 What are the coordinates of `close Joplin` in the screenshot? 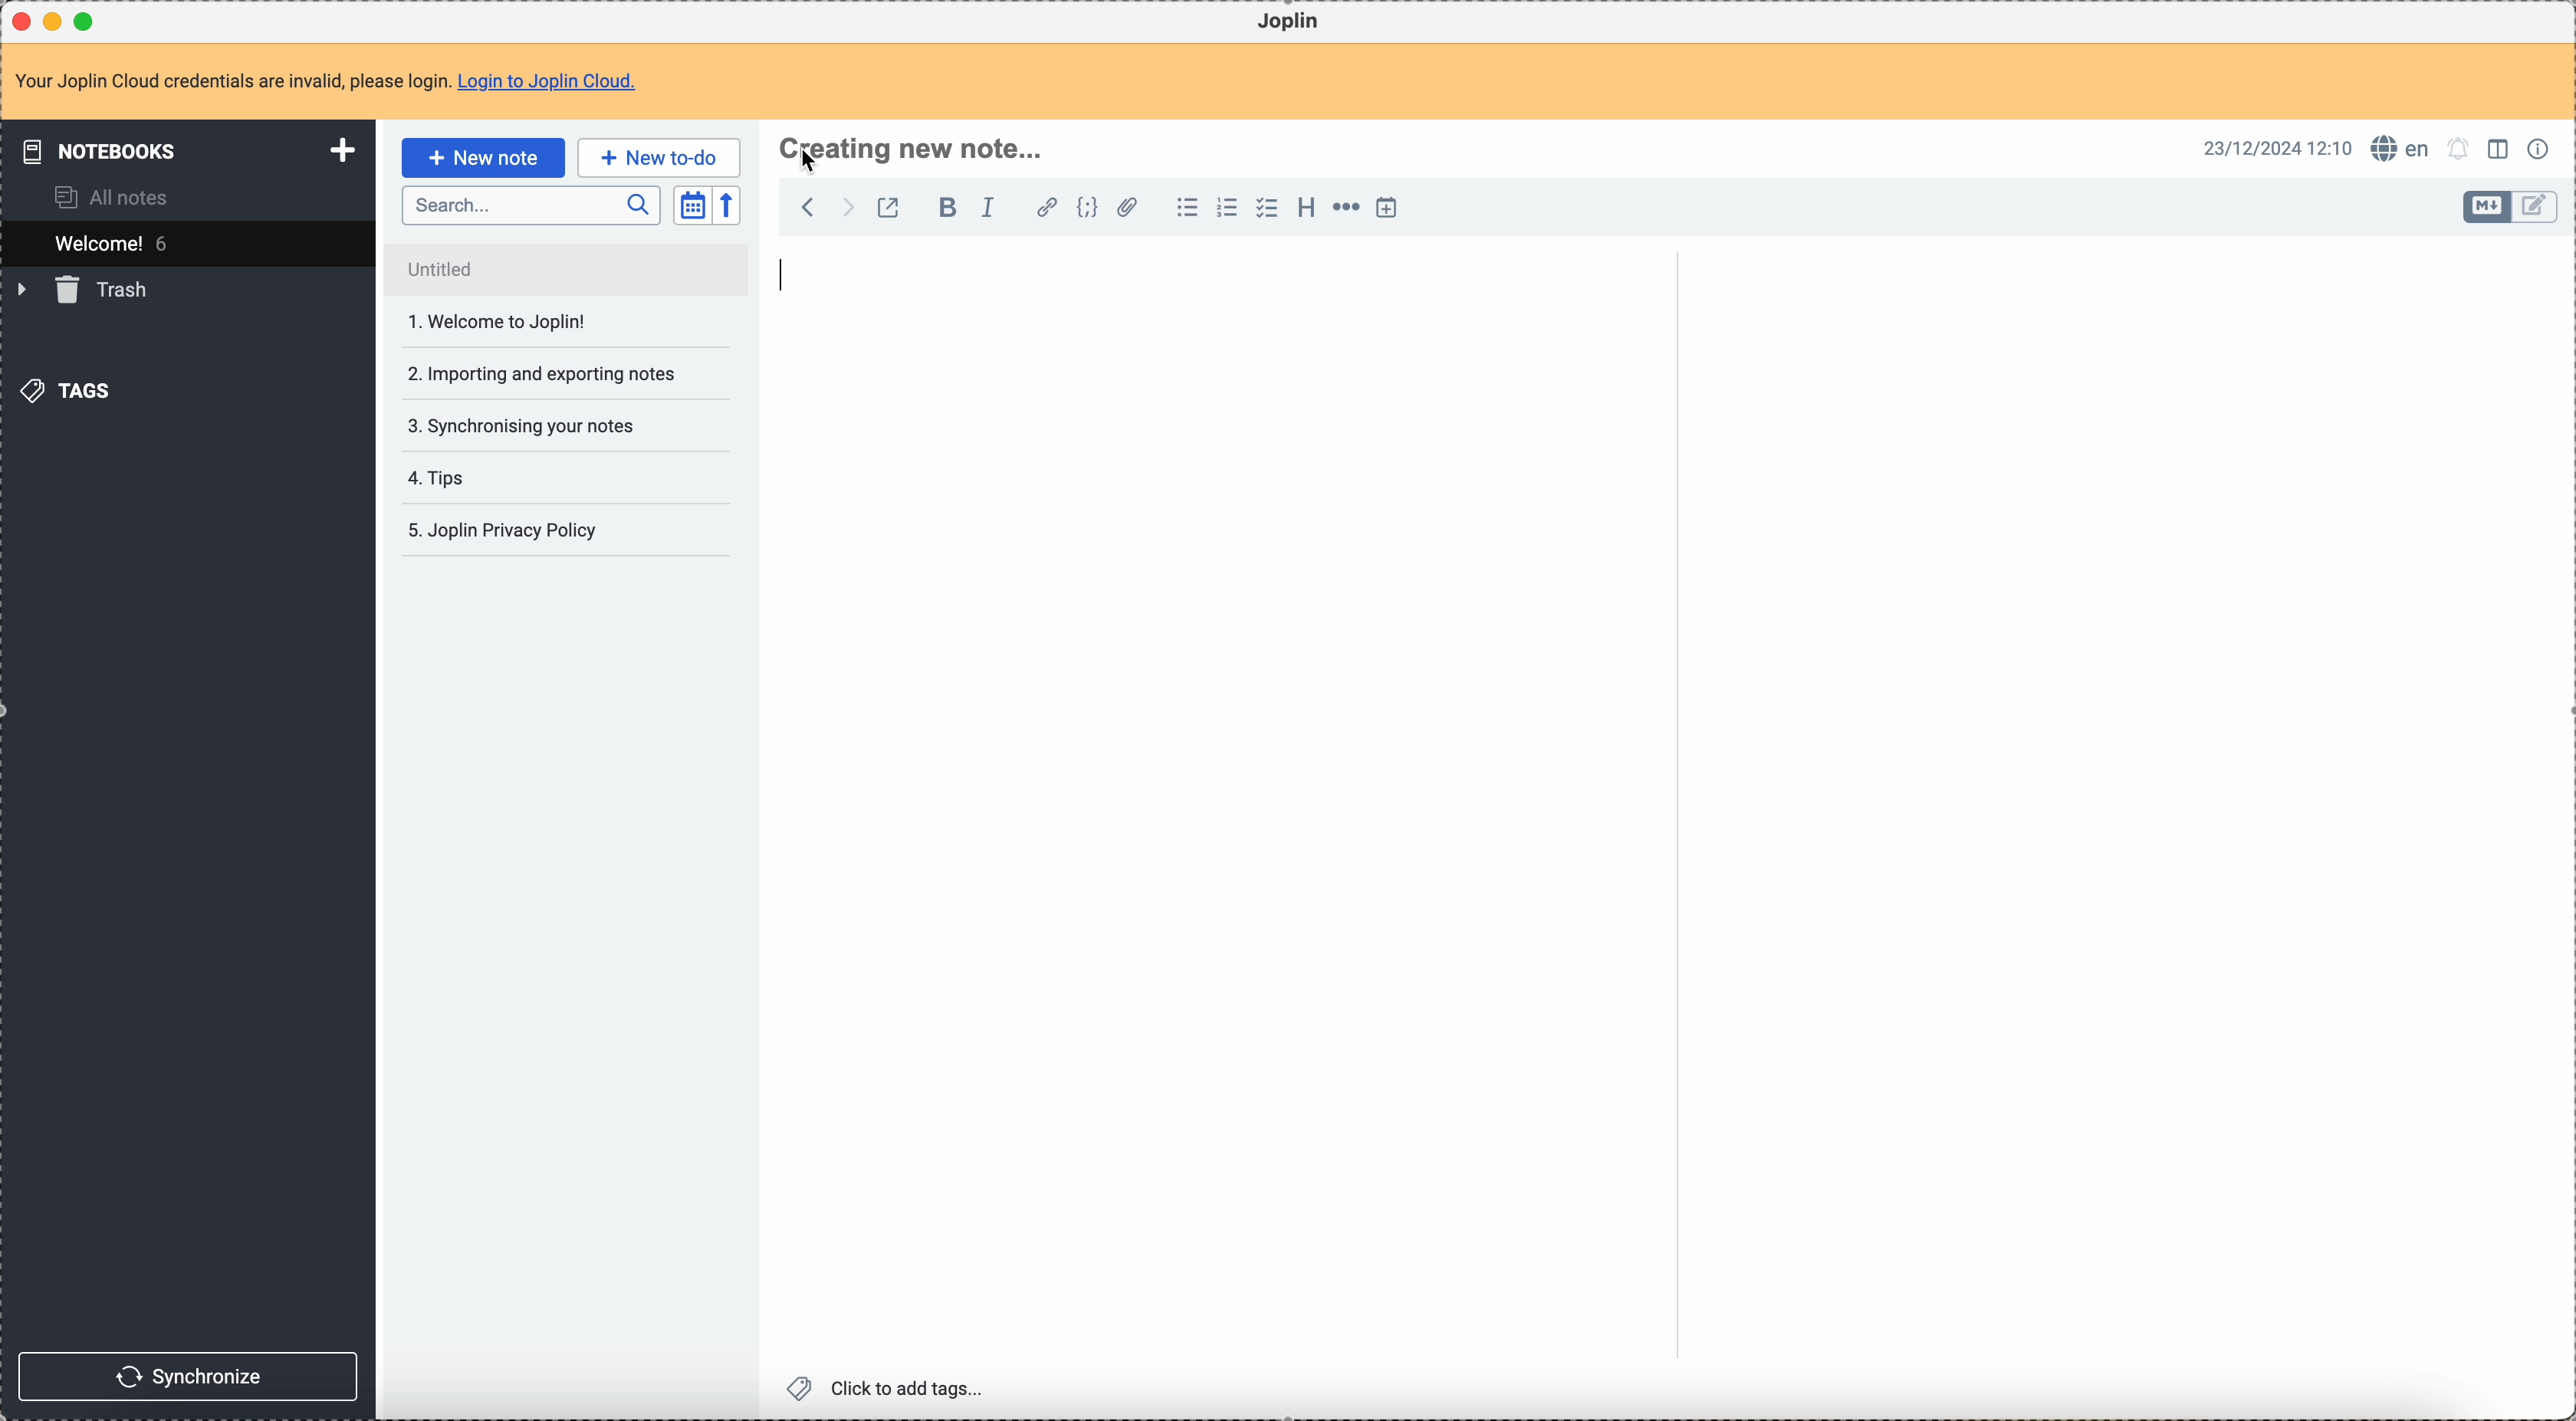 It's located at (24, 21).